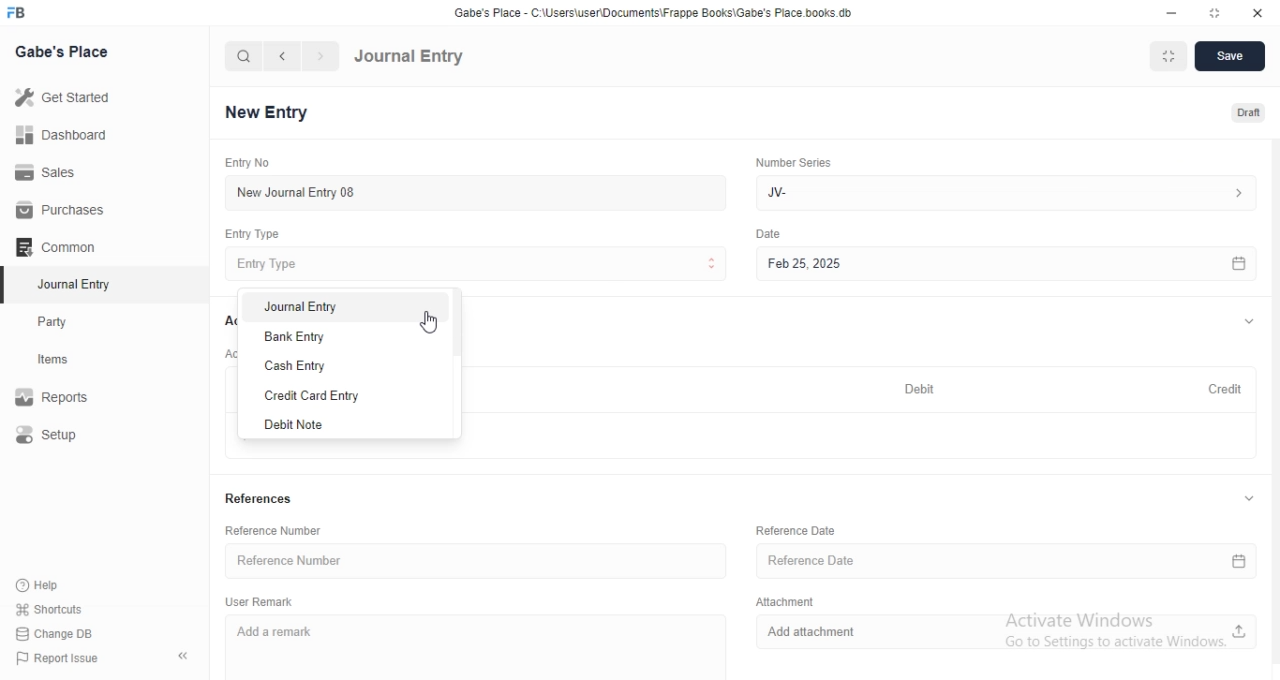 The width and height of the screenshot is (1280, 680). What do you see at coordinates (266, 111) in the screenshot?
I see `New Entry` at bounding box center [266, 111].